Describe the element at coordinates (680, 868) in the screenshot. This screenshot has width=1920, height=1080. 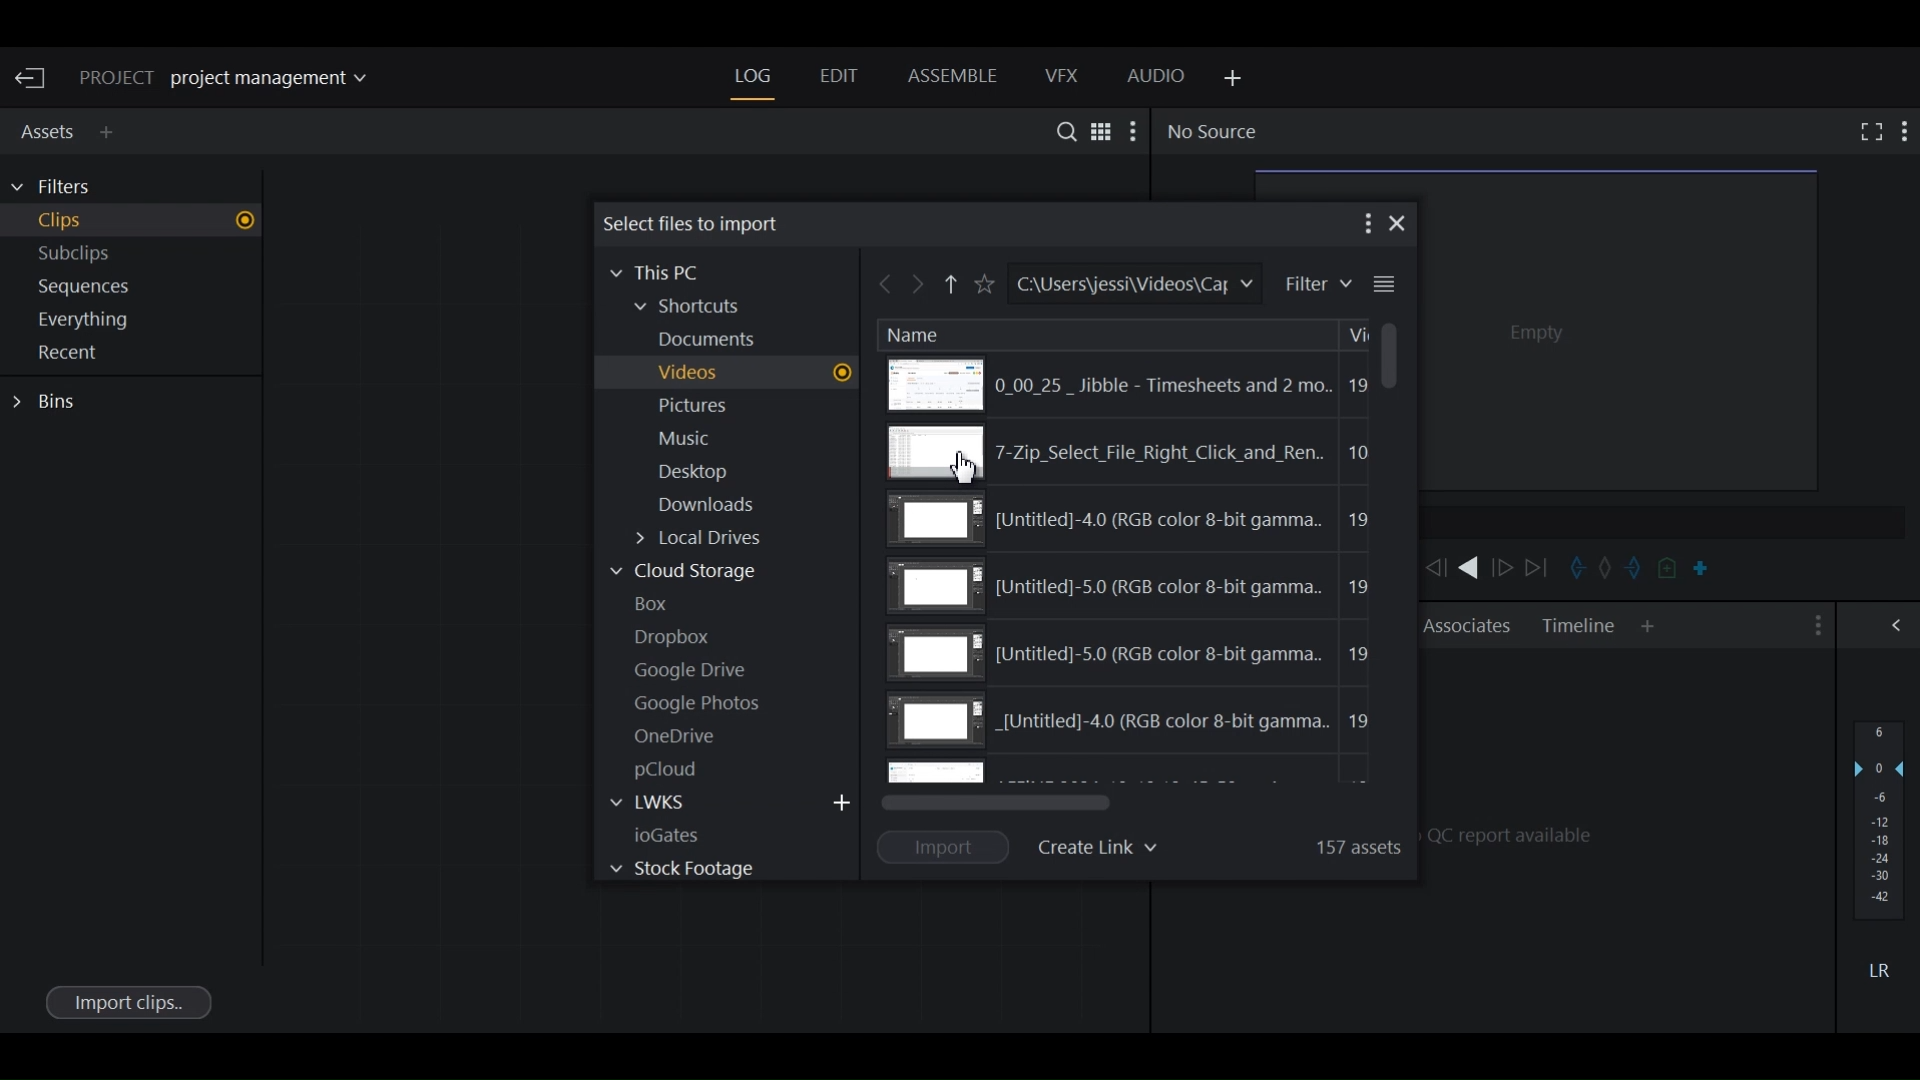
I see `Stock Footage` at that location.